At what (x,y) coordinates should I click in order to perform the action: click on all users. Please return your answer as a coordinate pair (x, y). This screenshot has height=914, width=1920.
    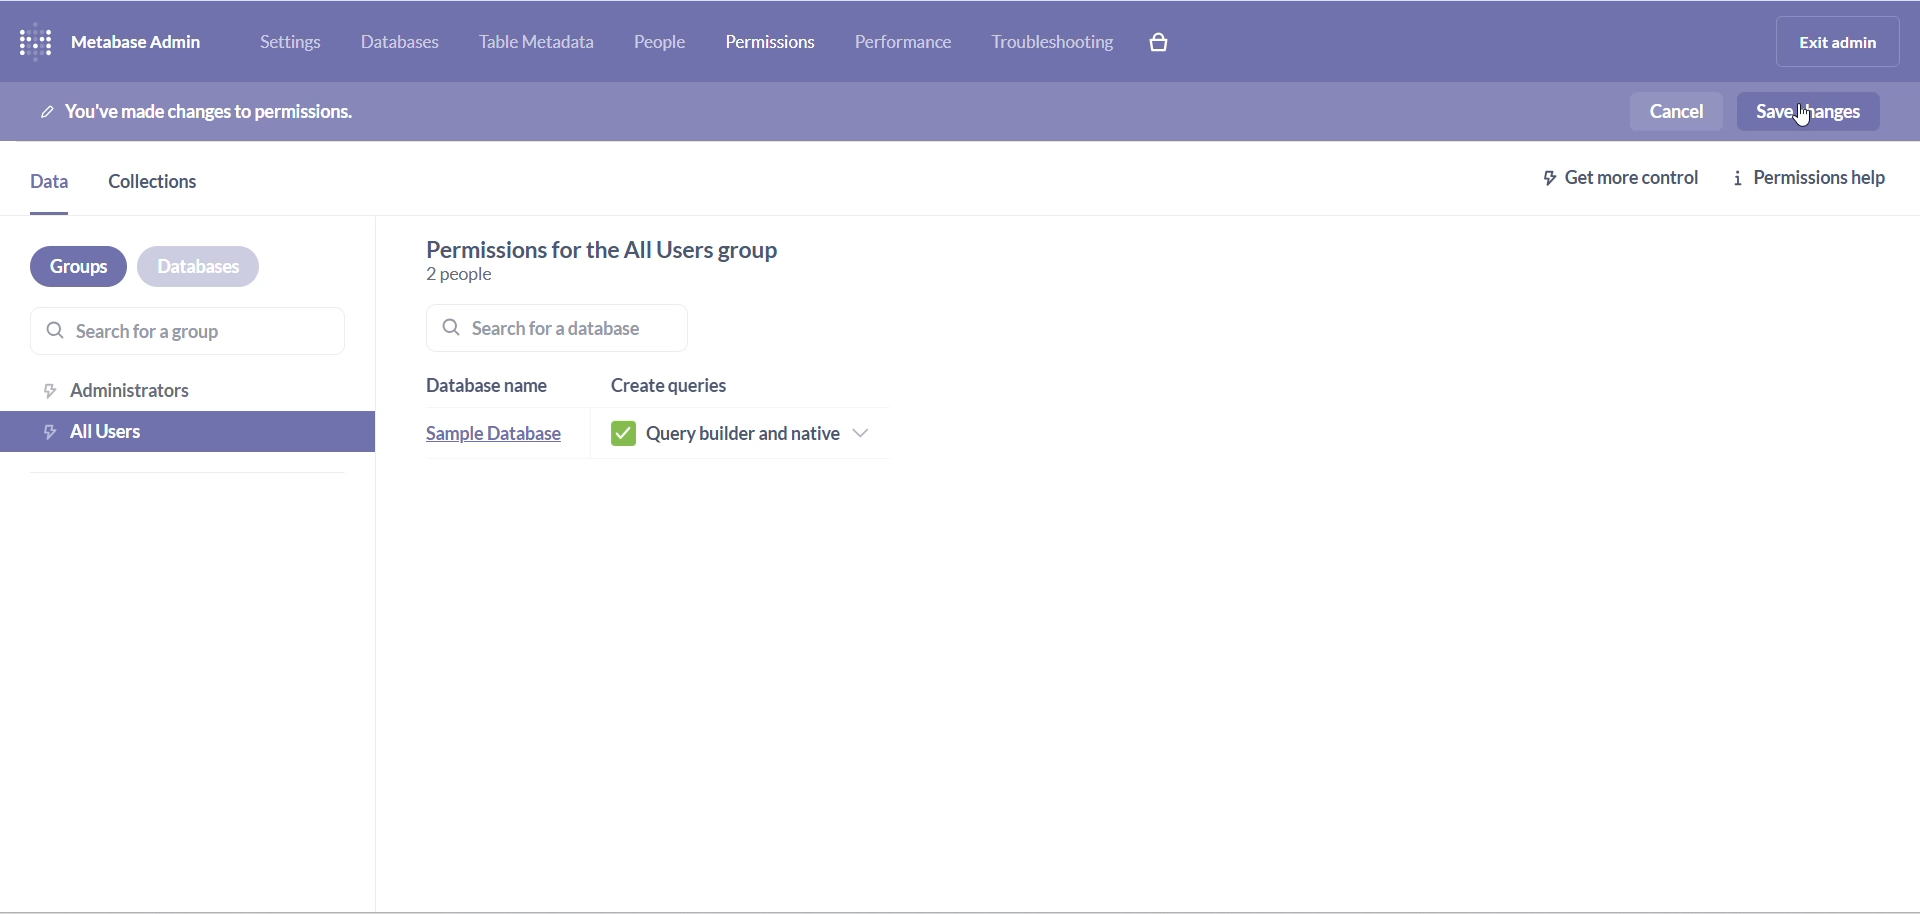
    Looking at the image, I should click on (190, 432).